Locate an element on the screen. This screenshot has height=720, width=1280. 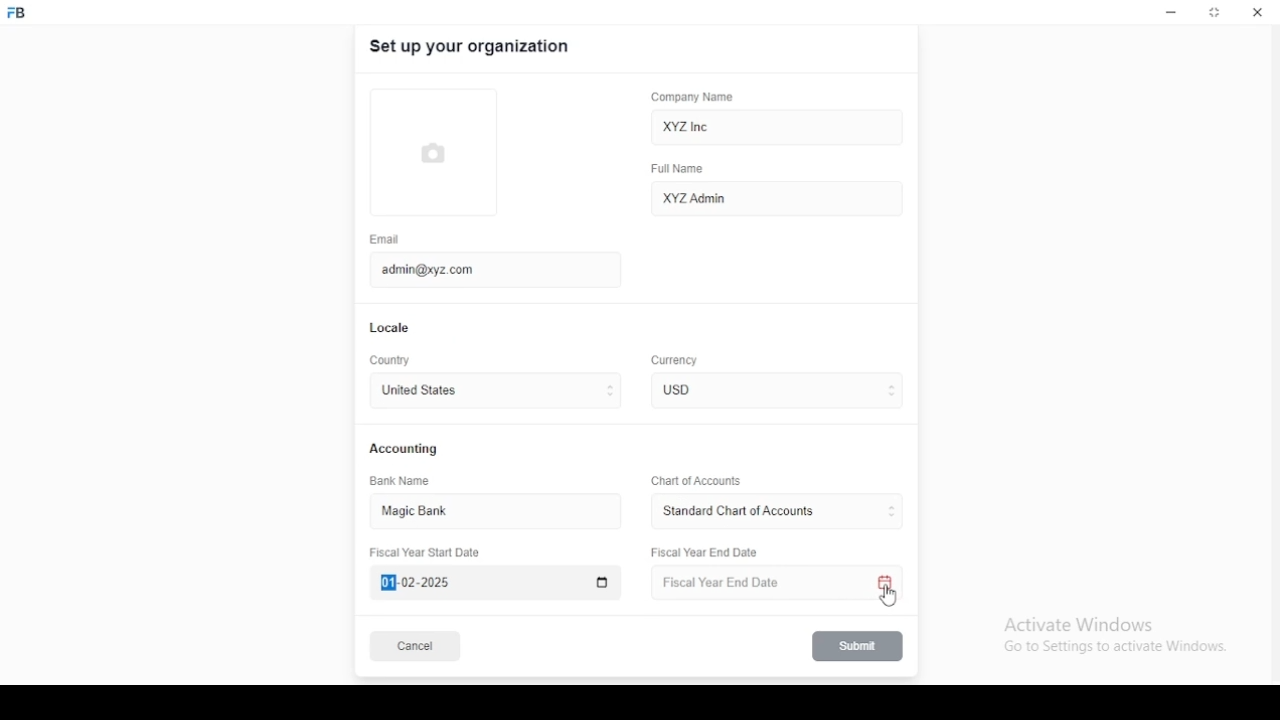
logo tumbnail is located at coordinates (448, 153).